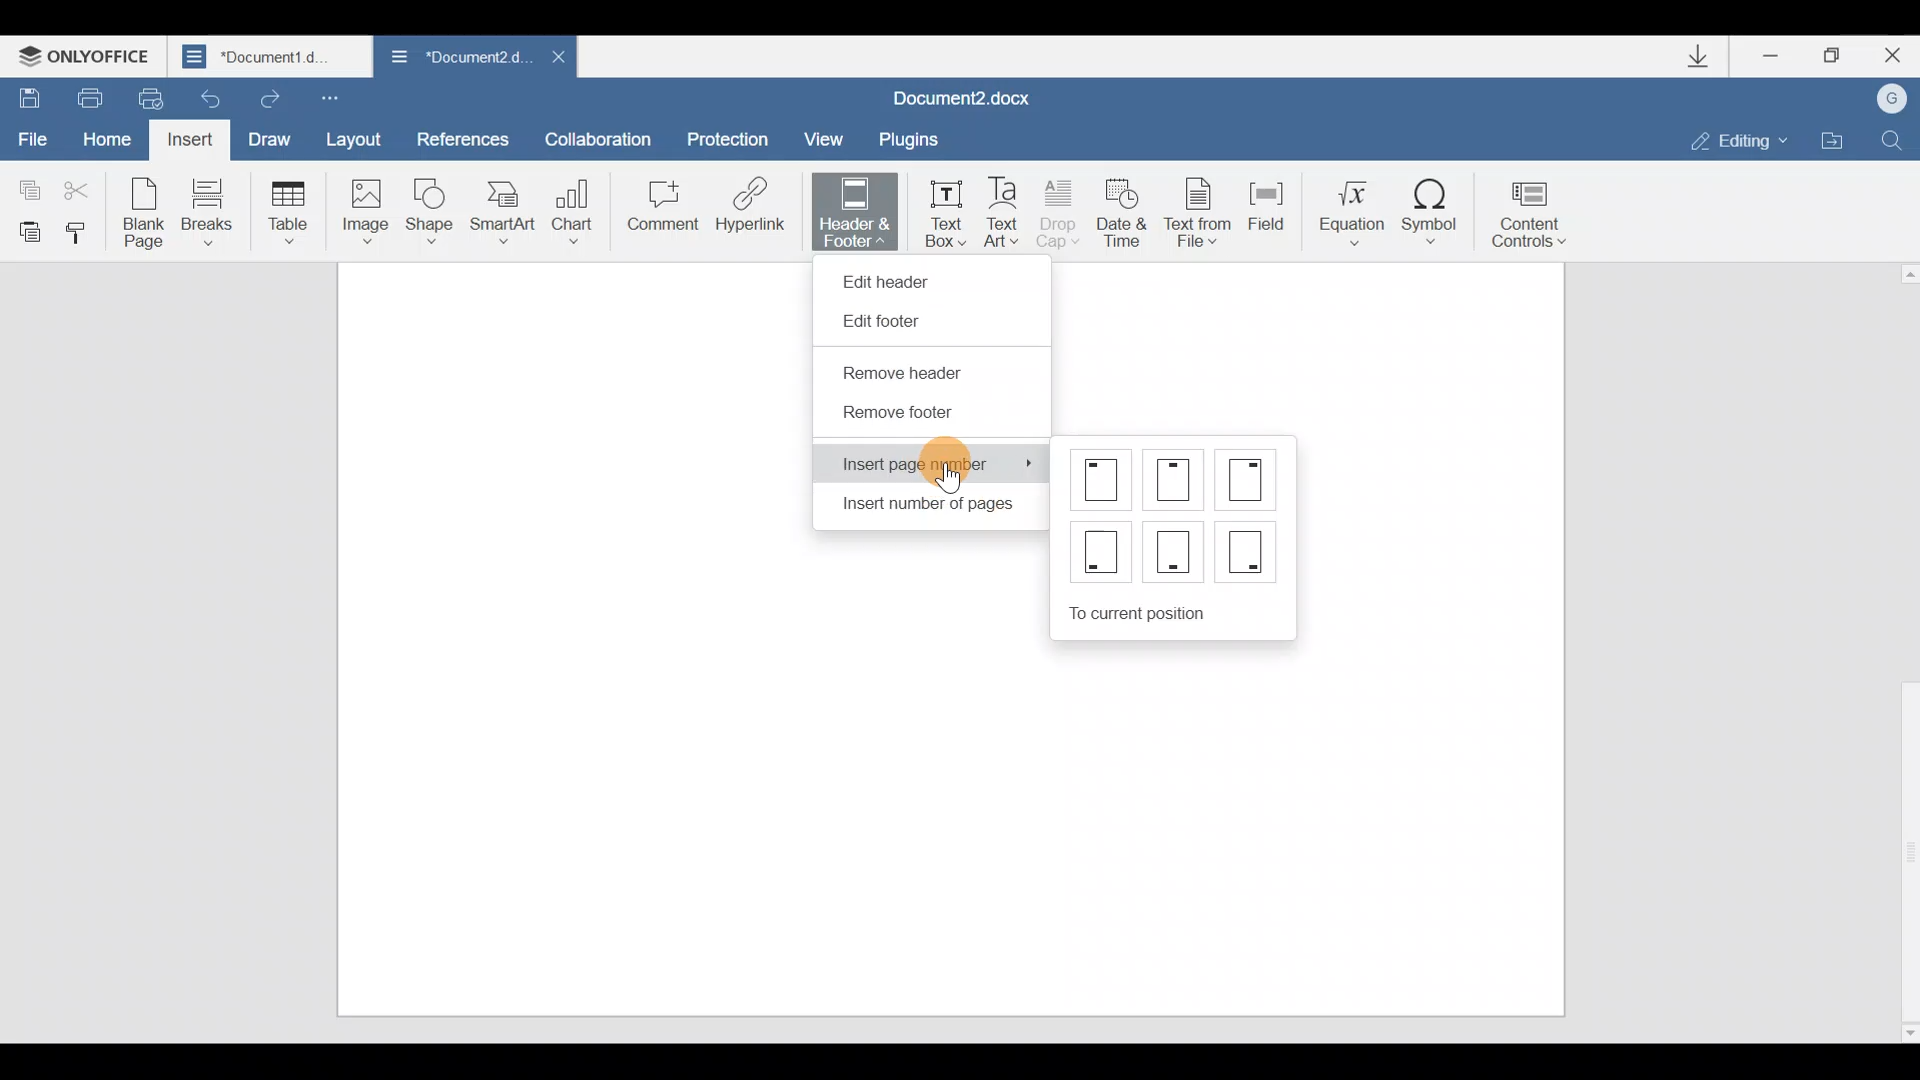 The height and width of the screenshot is (1080, 1920). Describe the element at coordinates (1835, 139) in the screenshot. I see `Open file location` at that location.